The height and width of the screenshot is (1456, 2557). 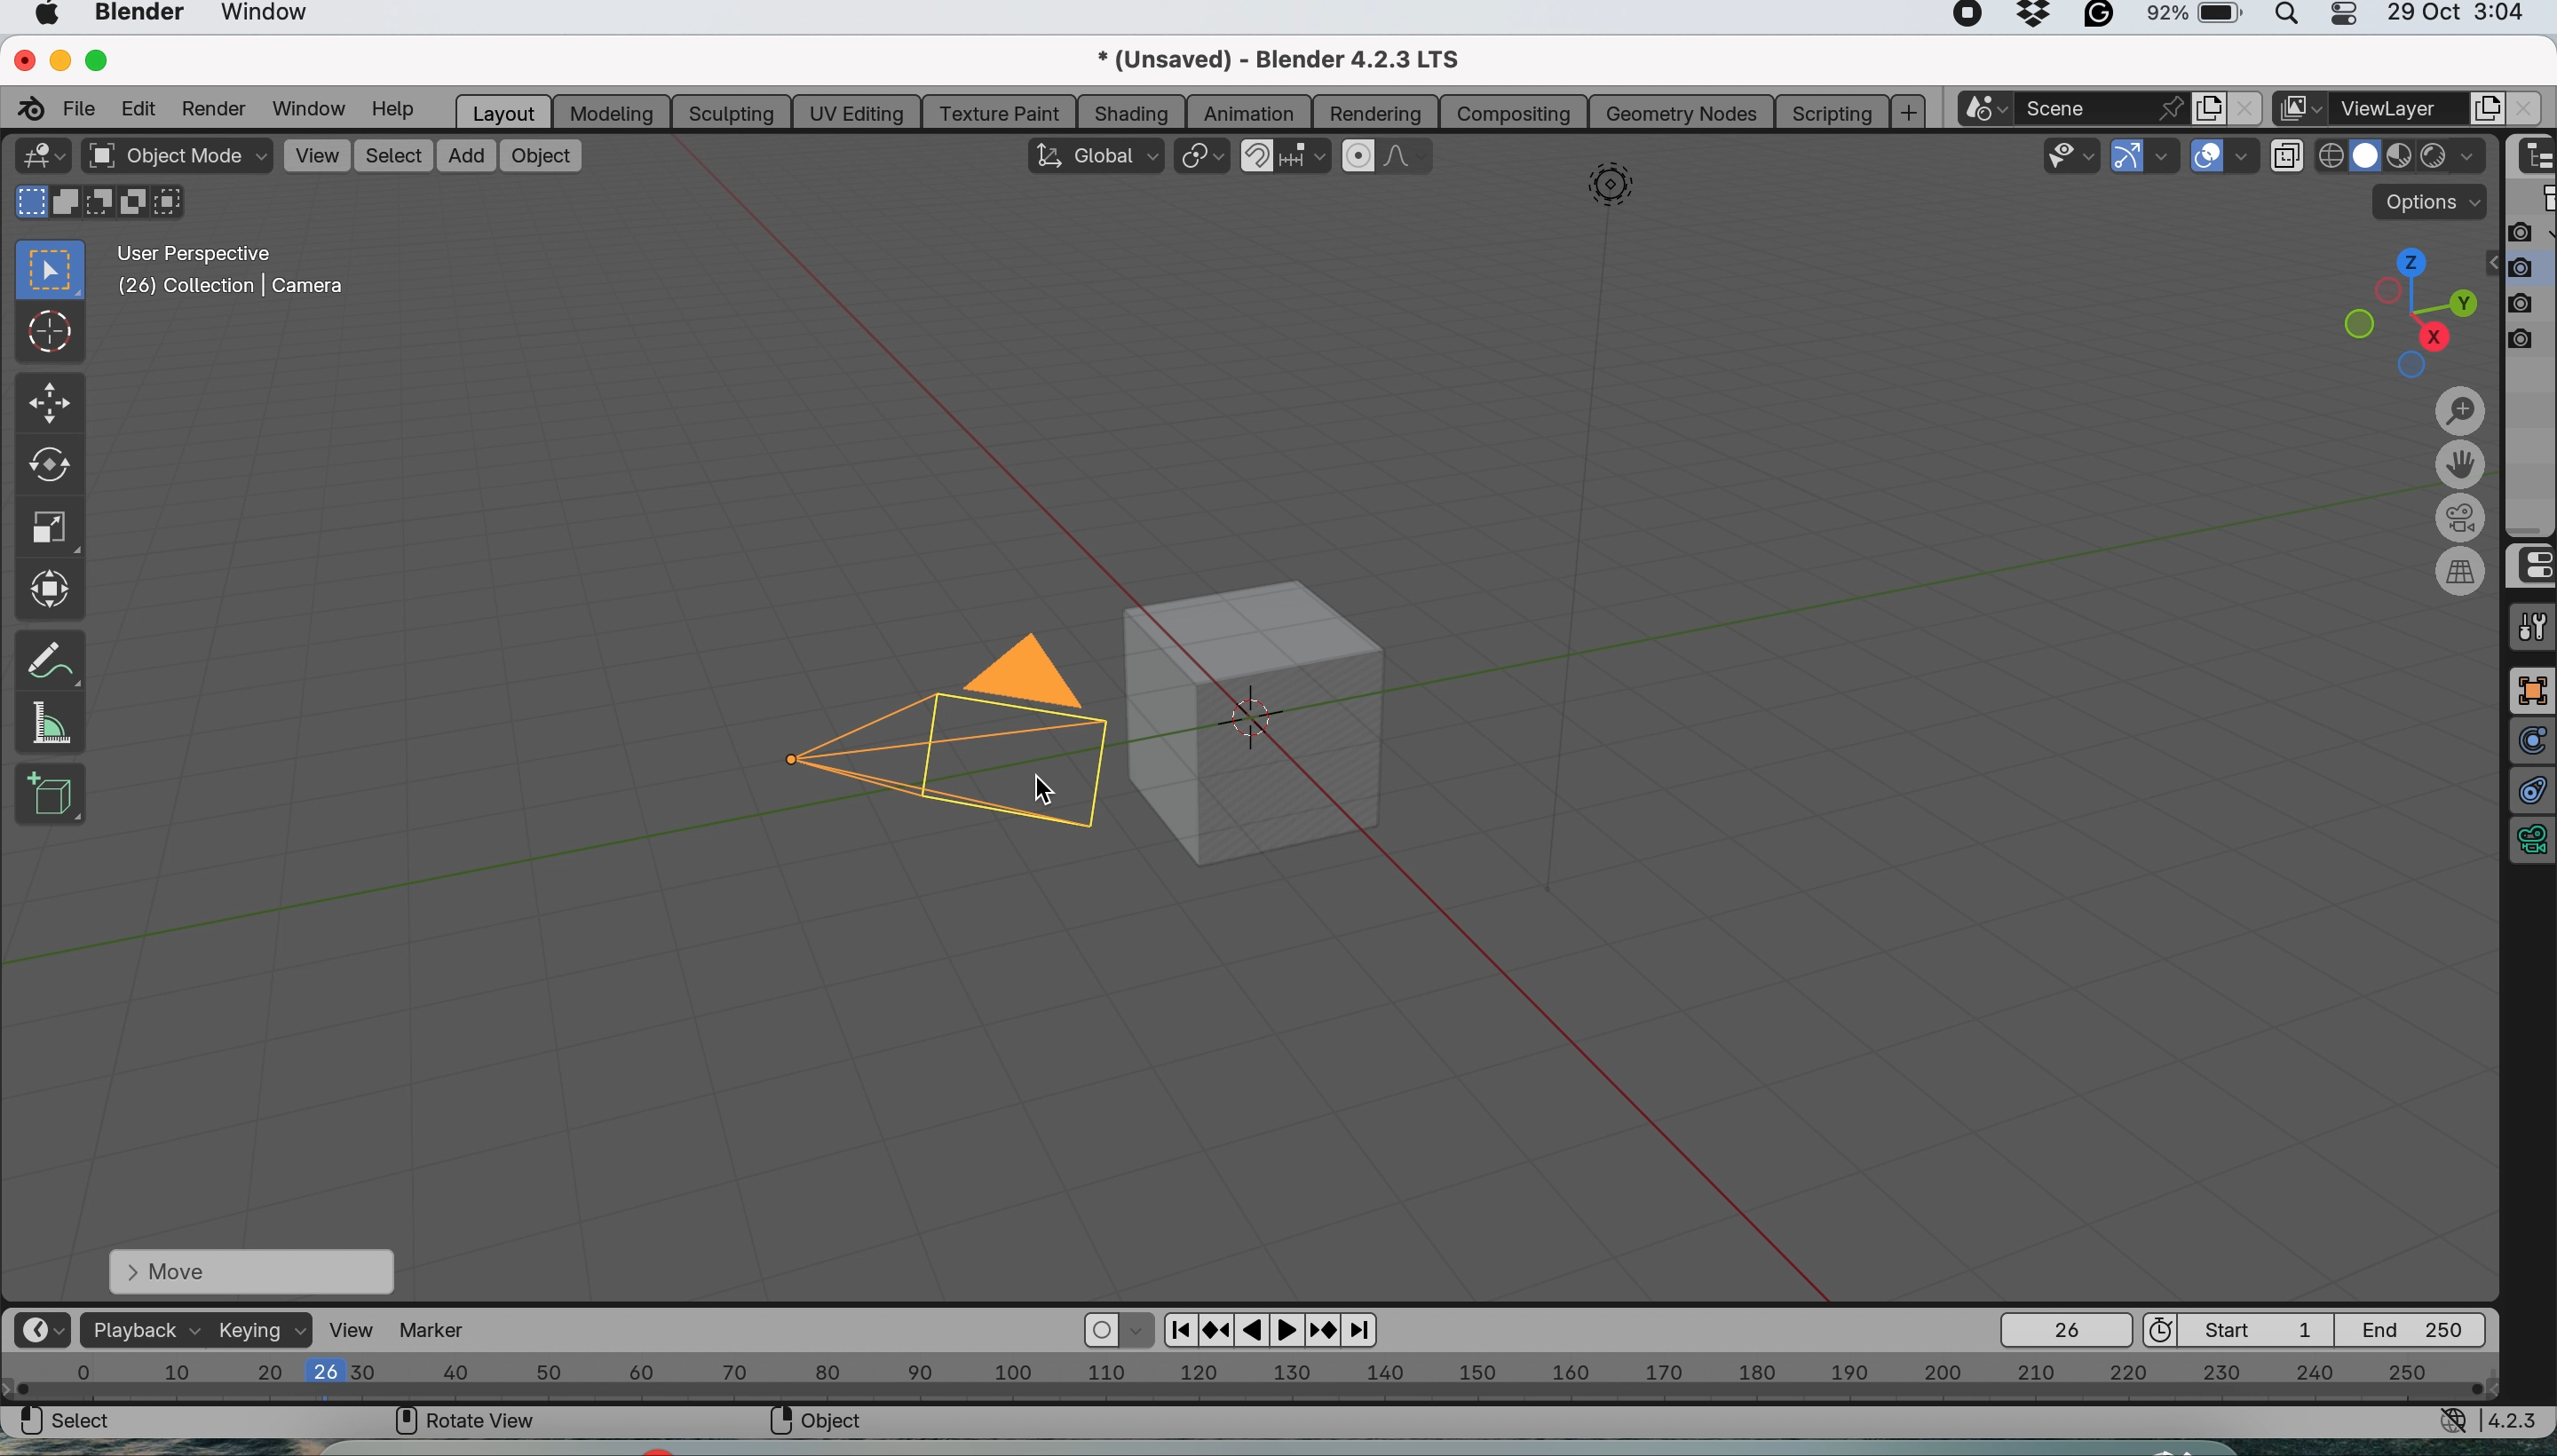 What do you see at coordinates (1361, 156) in the screenshot?
I see `proportional editing object` at bounding box center [1361, 156].